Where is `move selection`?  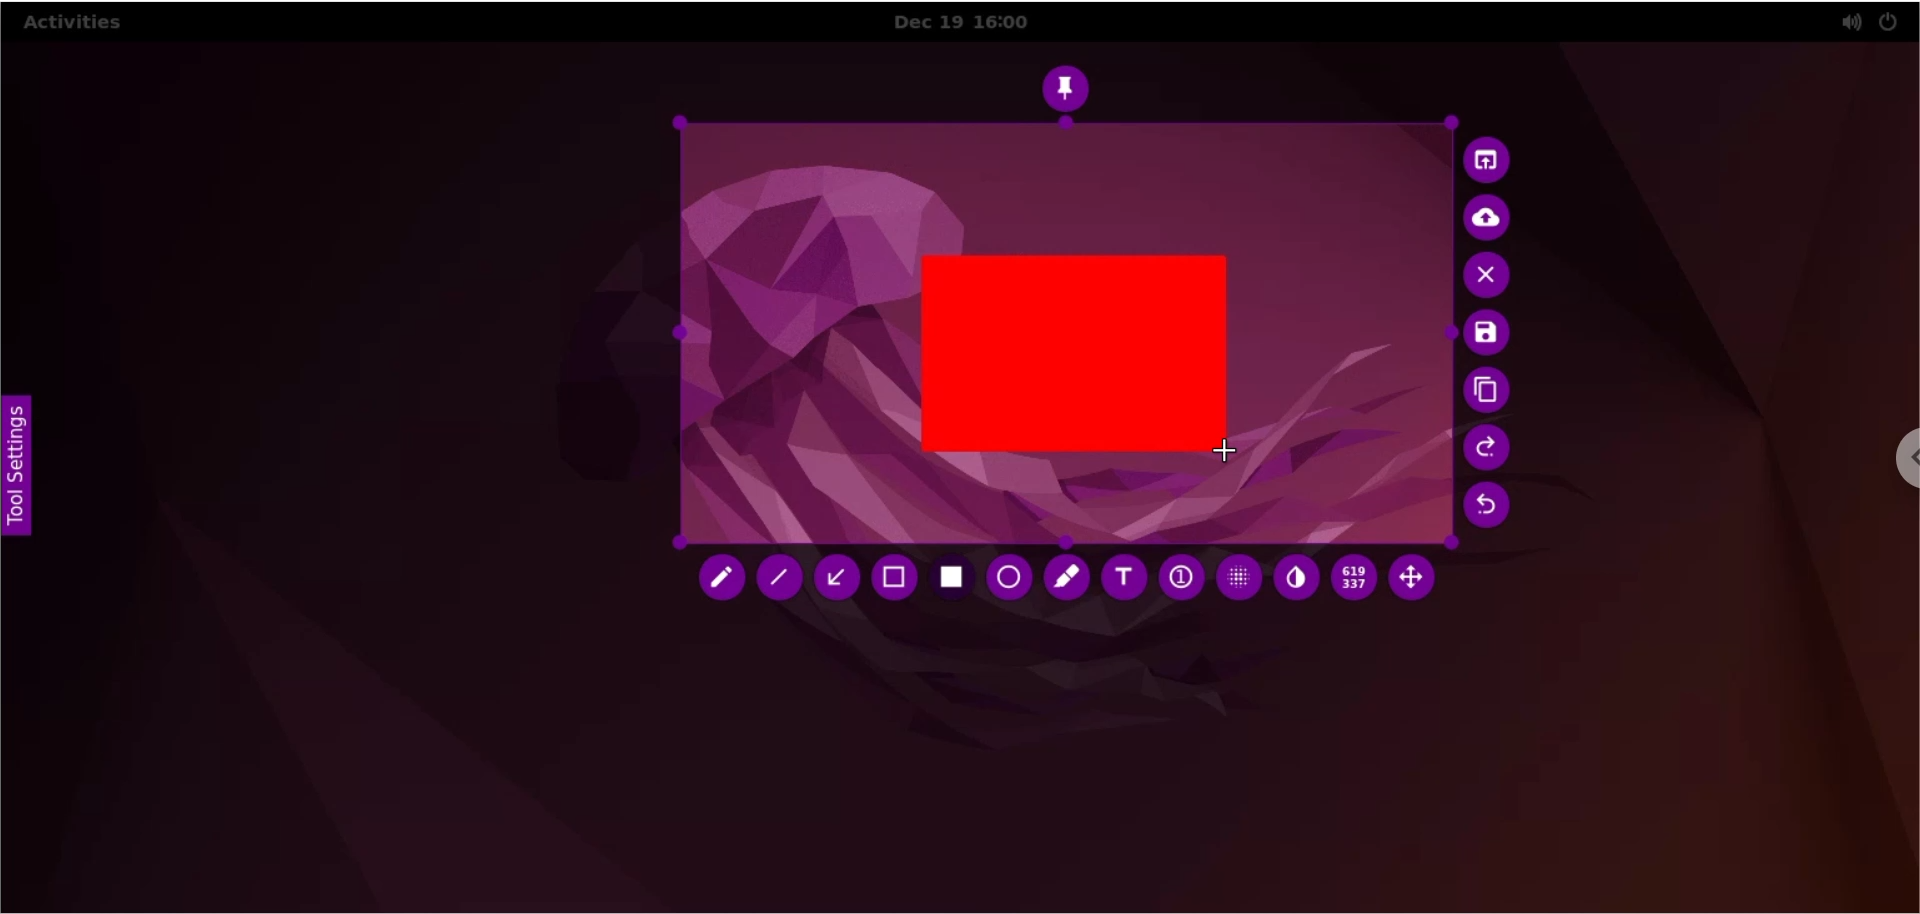
move selection is located at coordinates (1418, 581).